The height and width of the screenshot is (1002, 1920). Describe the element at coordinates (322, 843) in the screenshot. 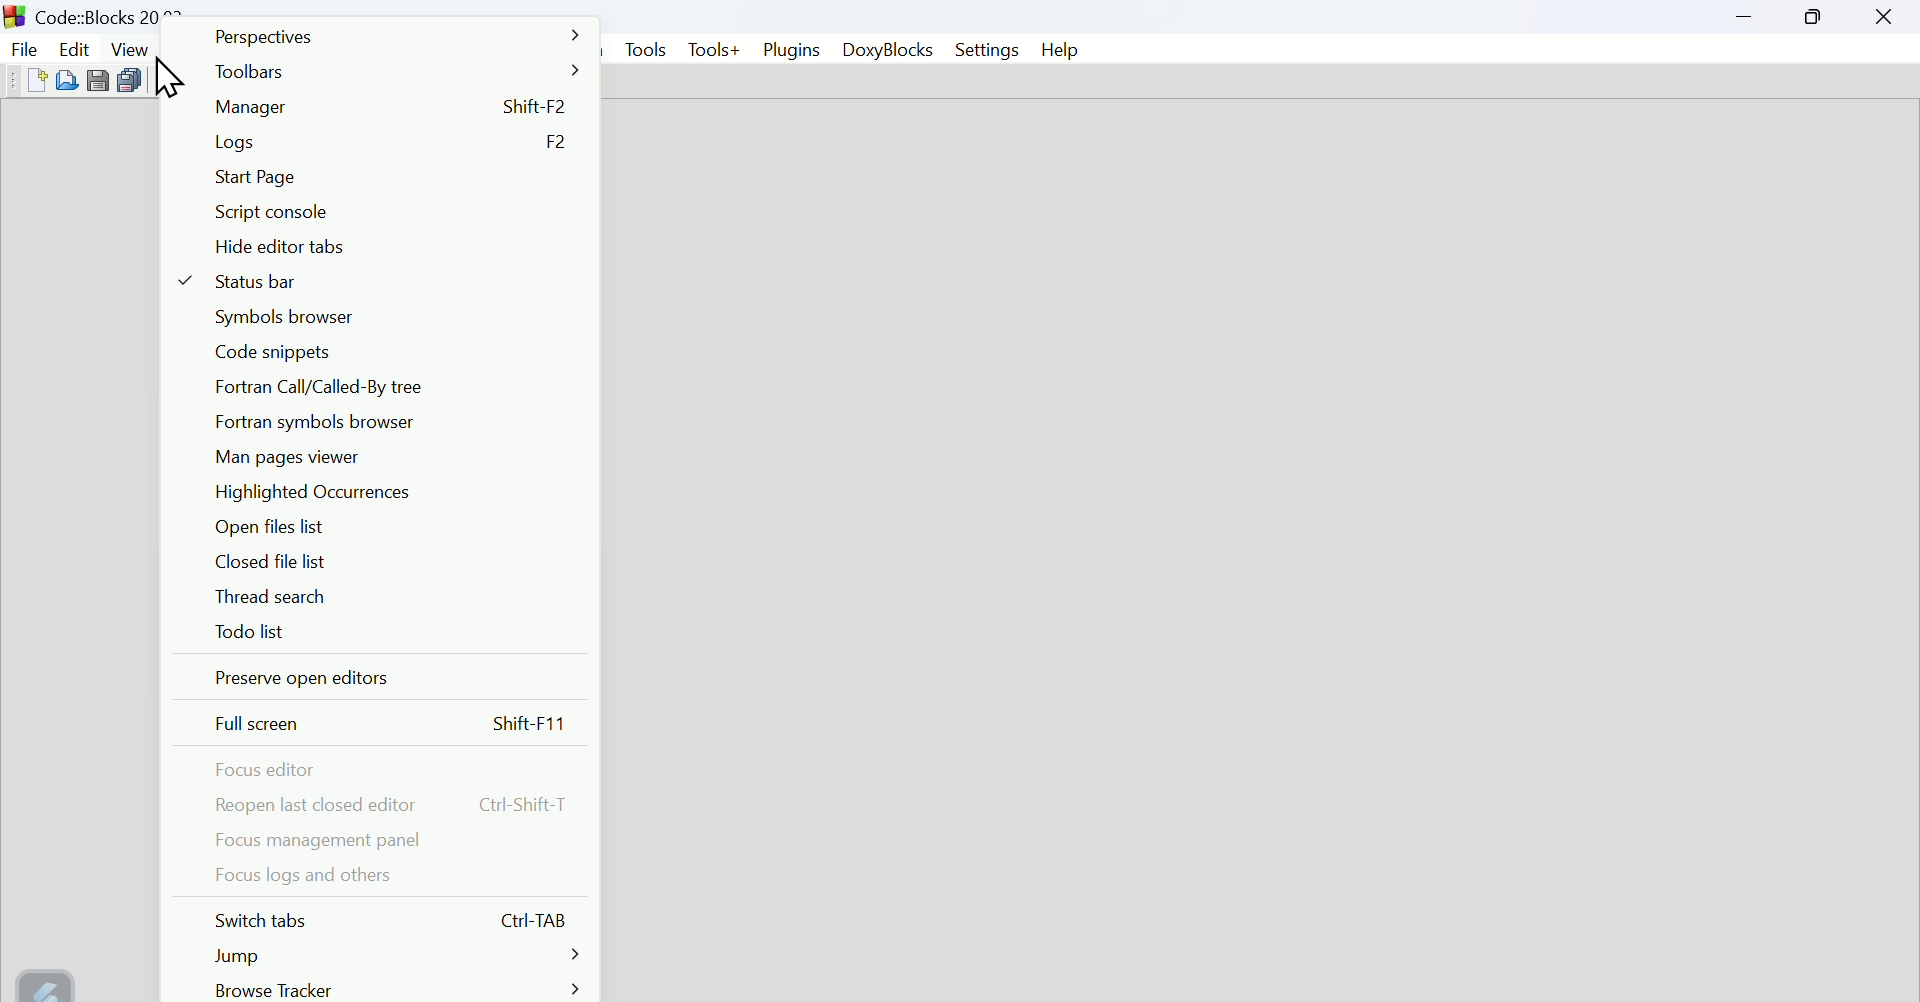

I see `Focus management panel` at that location.